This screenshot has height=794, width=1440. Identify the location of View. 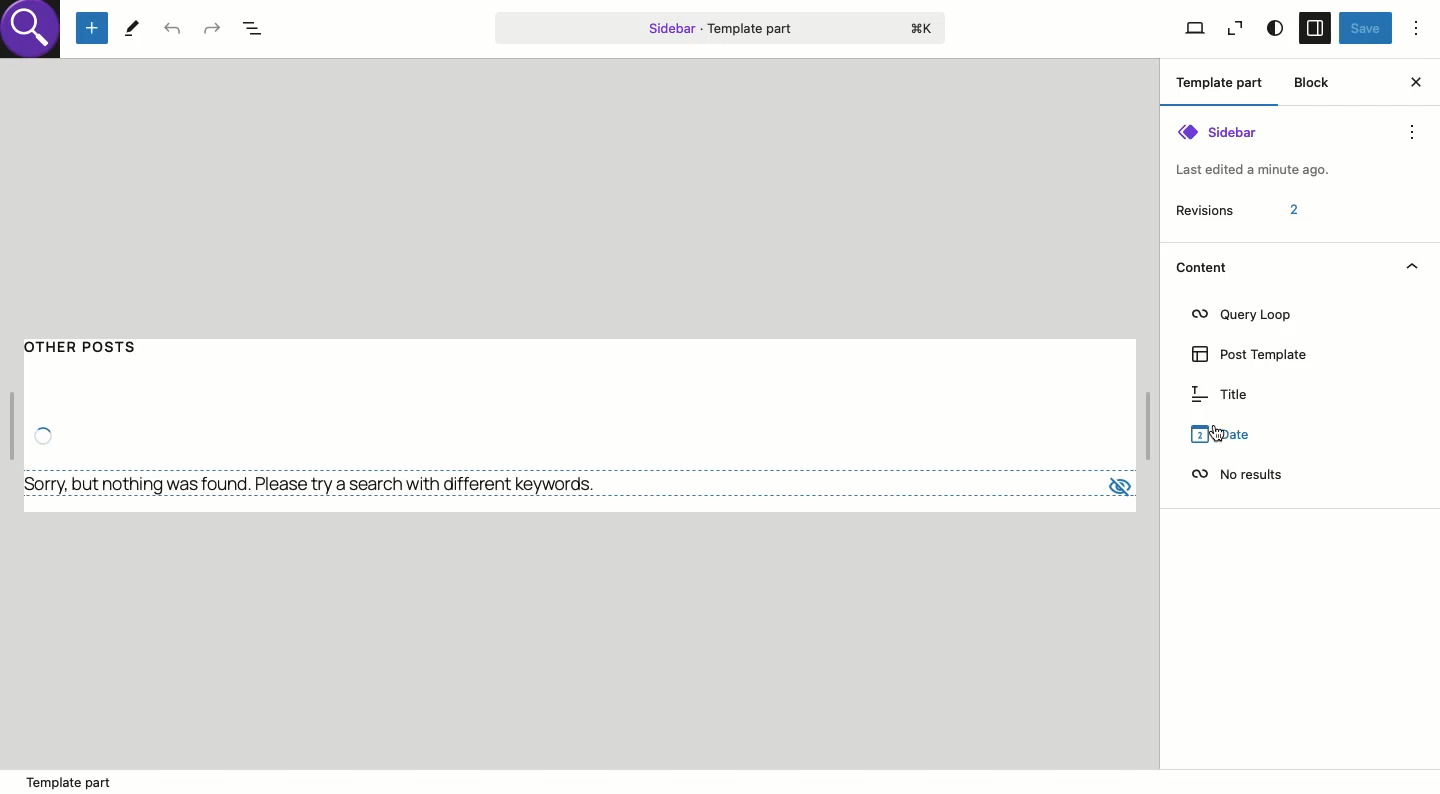
(1235, 29).